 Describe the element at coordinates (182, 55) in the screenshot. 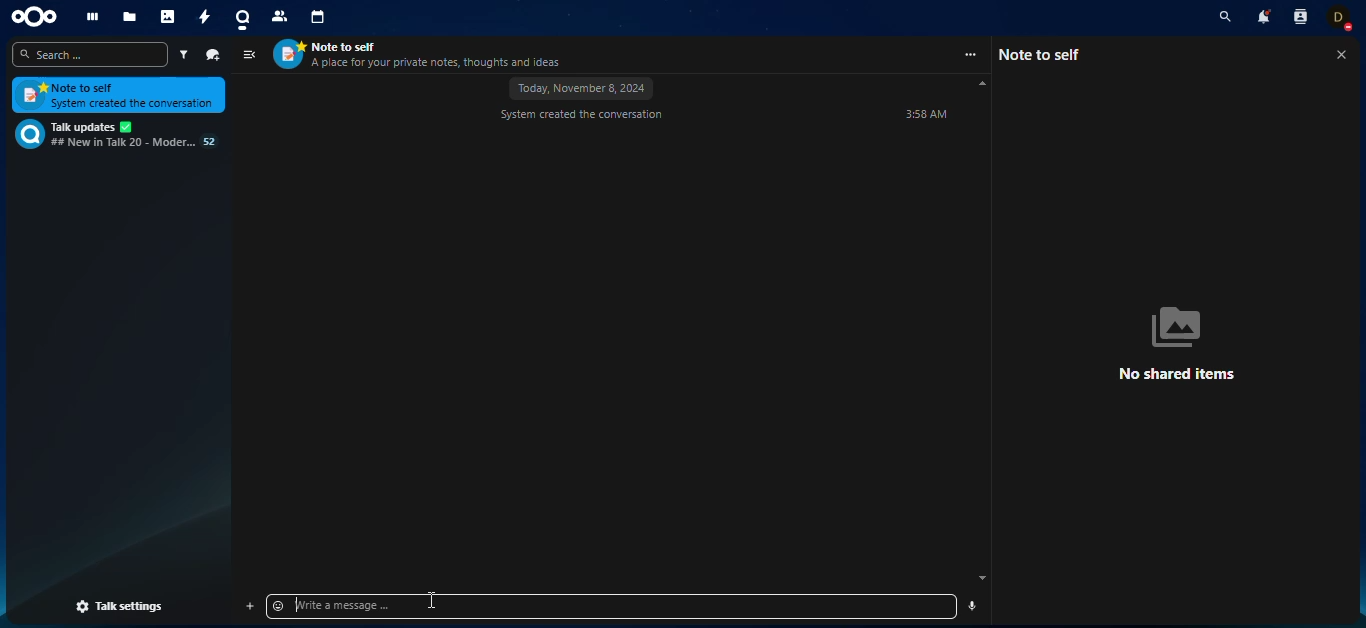

I see `filter` at that location.